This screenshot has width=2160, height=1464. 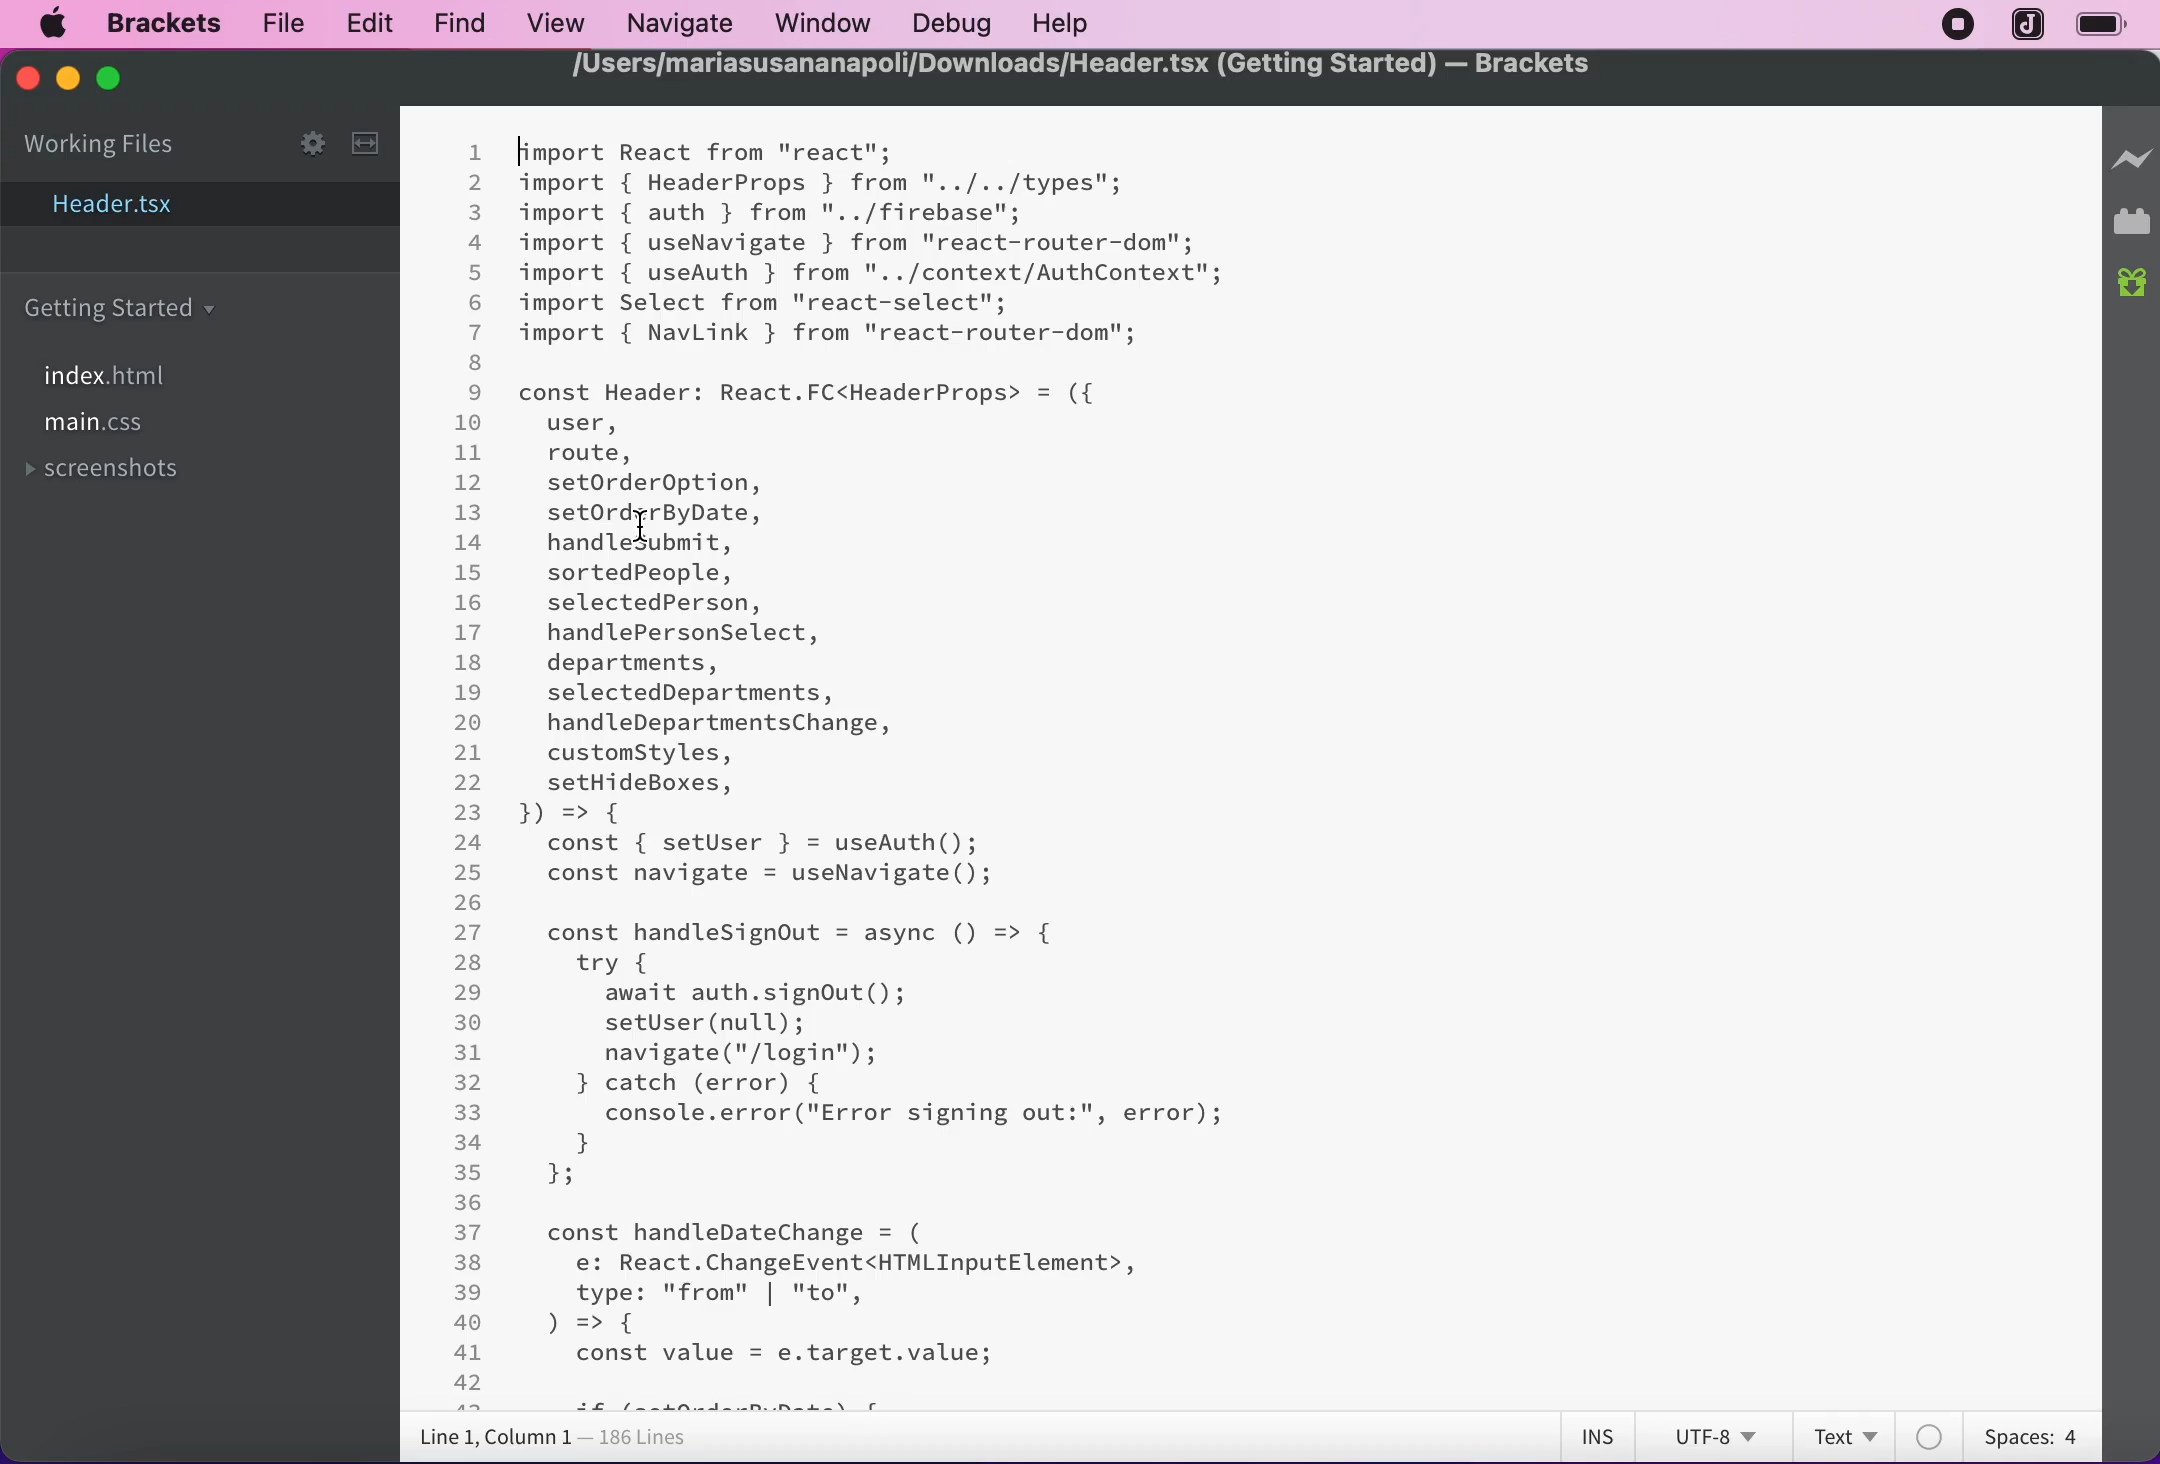 I want to click on edit, so click(x=364, y=22).